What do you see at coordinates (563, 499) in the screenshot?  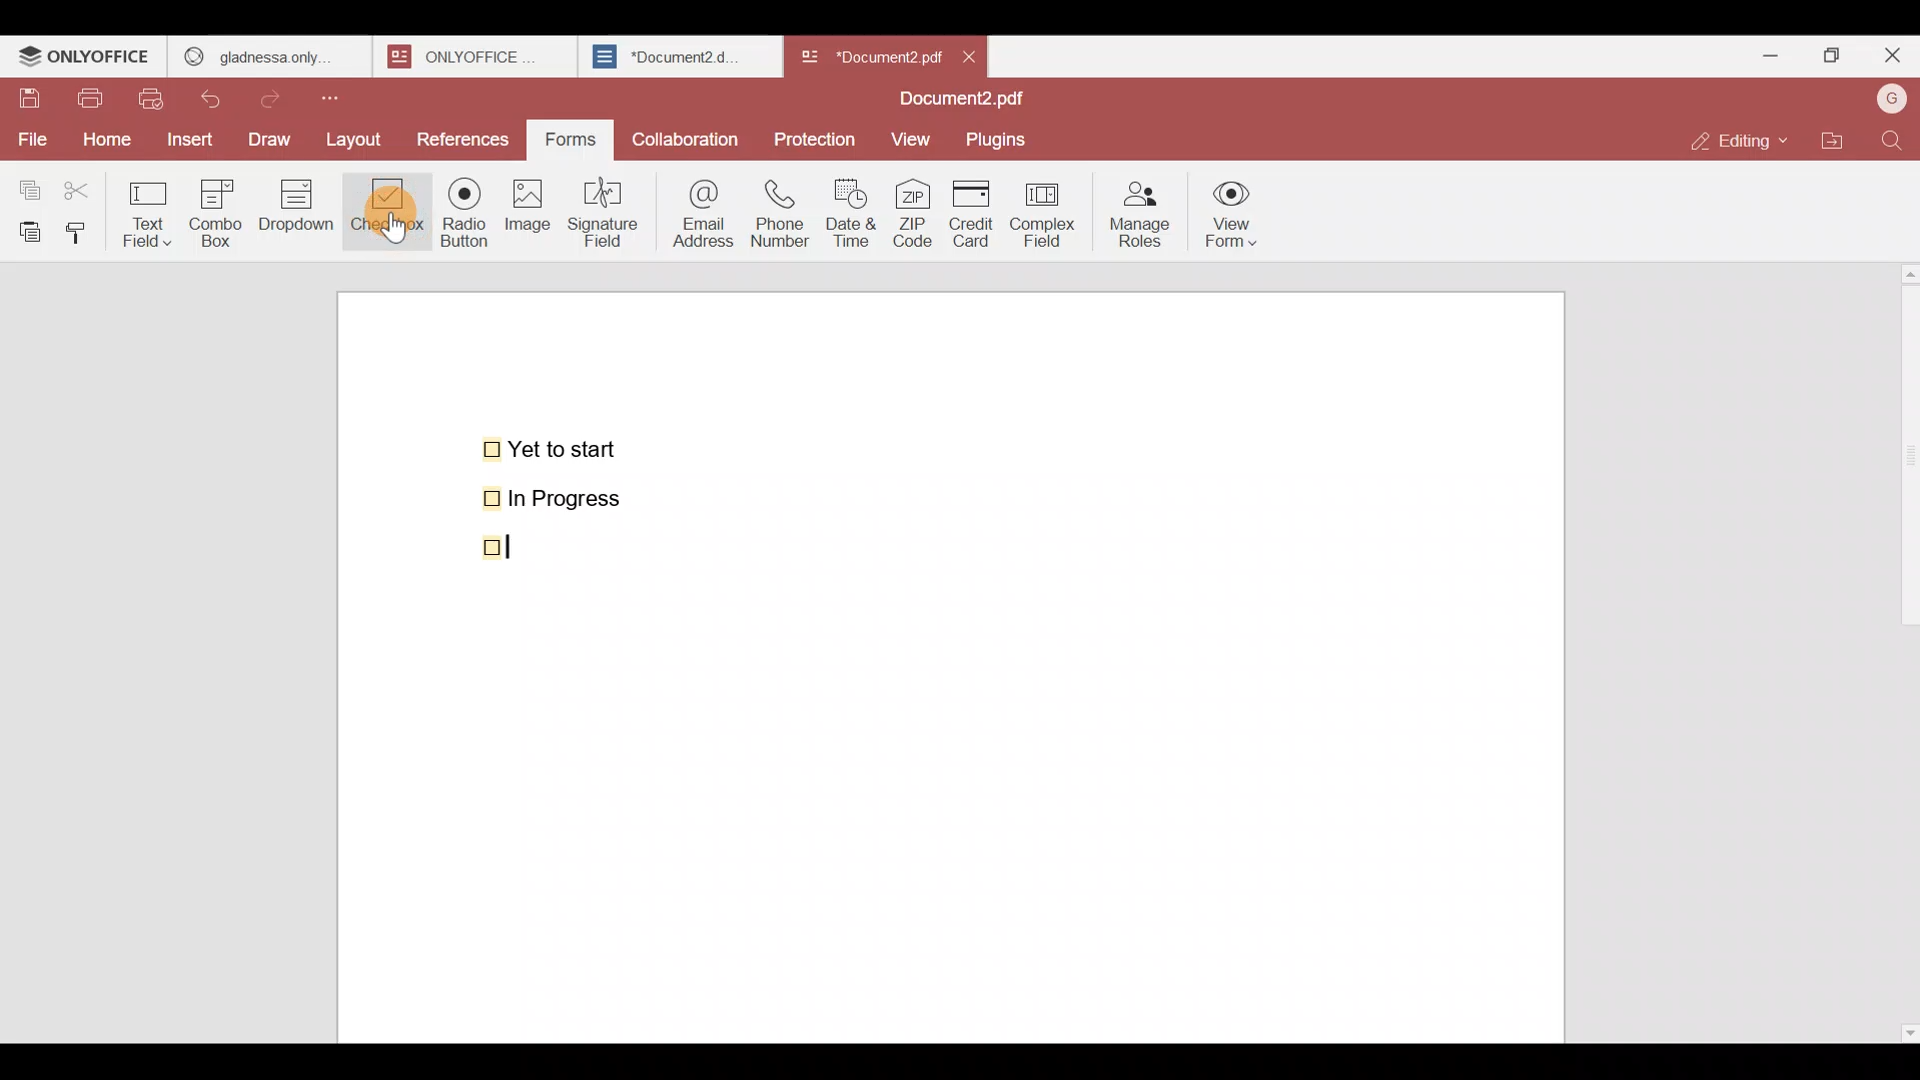 I see `In Progress` at bounding box center [563, 499].